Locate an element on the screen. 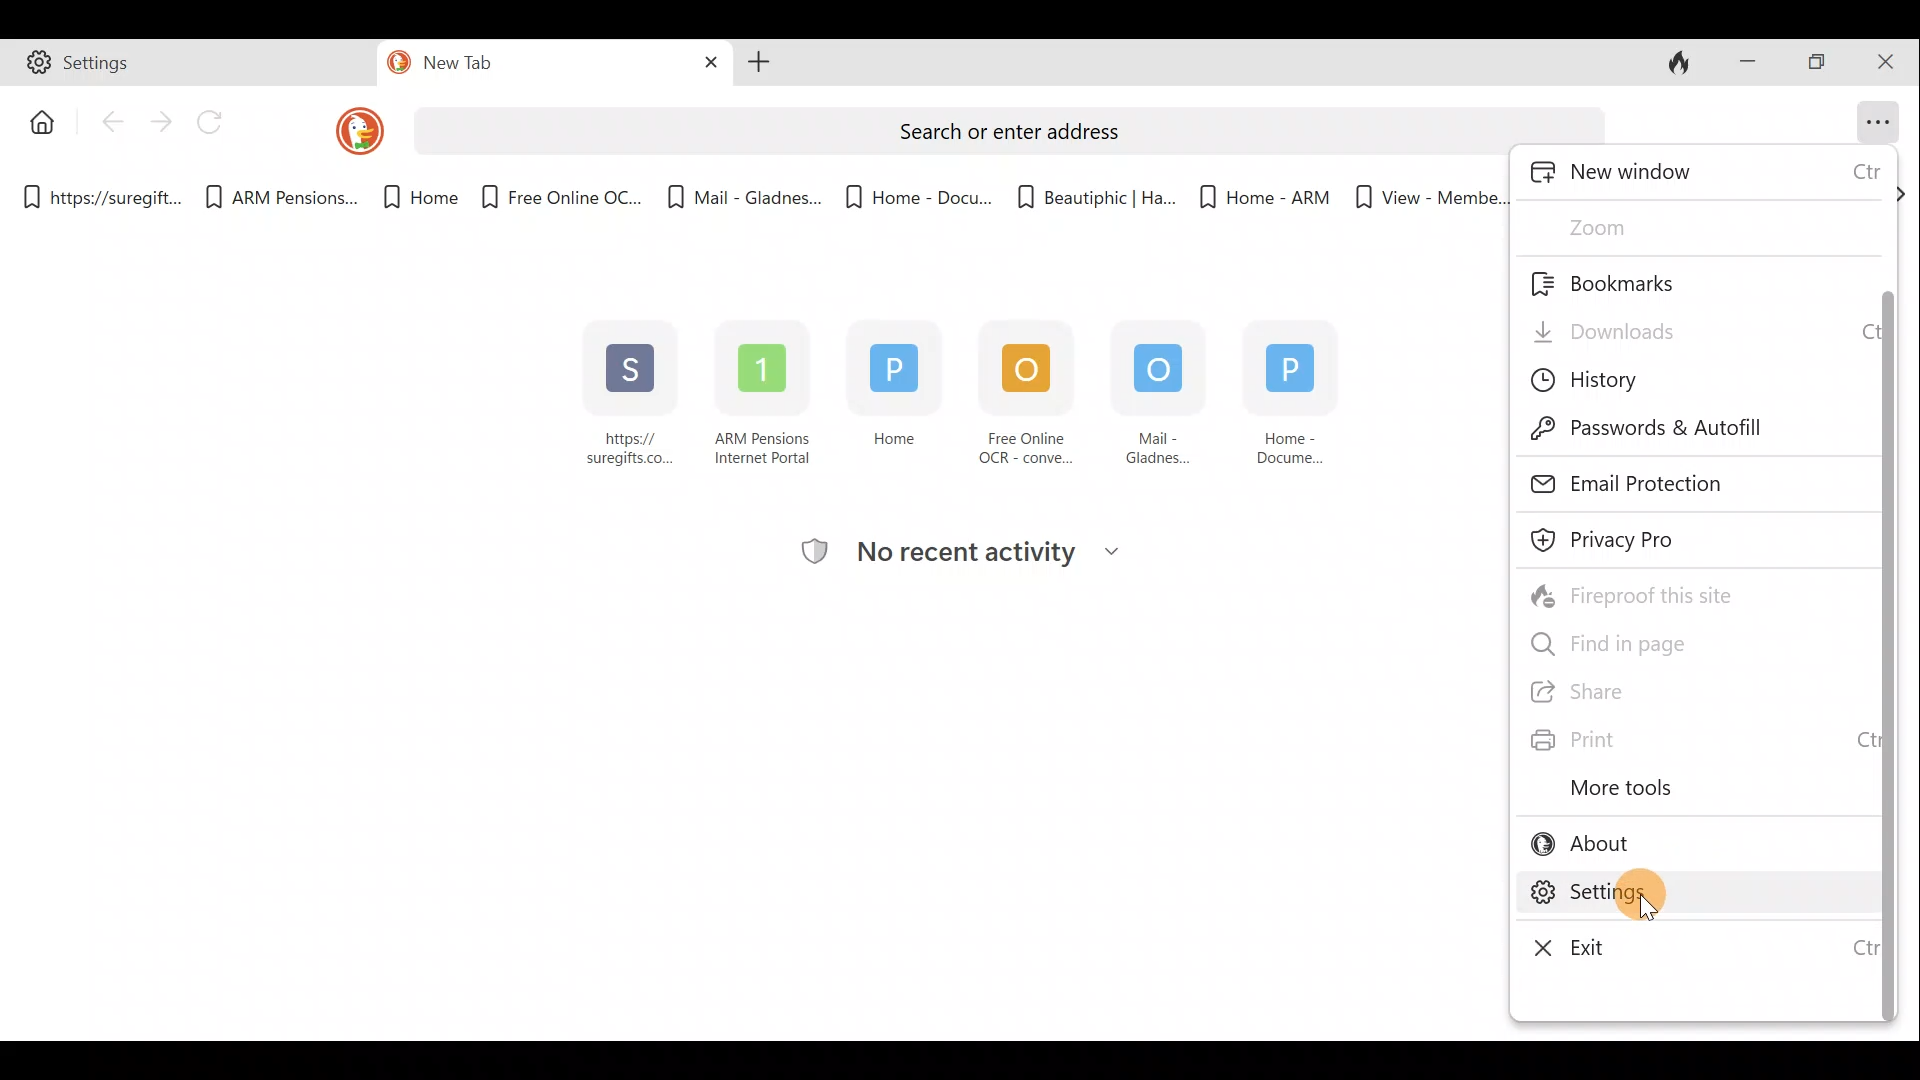  Bookmark 2 is located at coordinates (283, 194).